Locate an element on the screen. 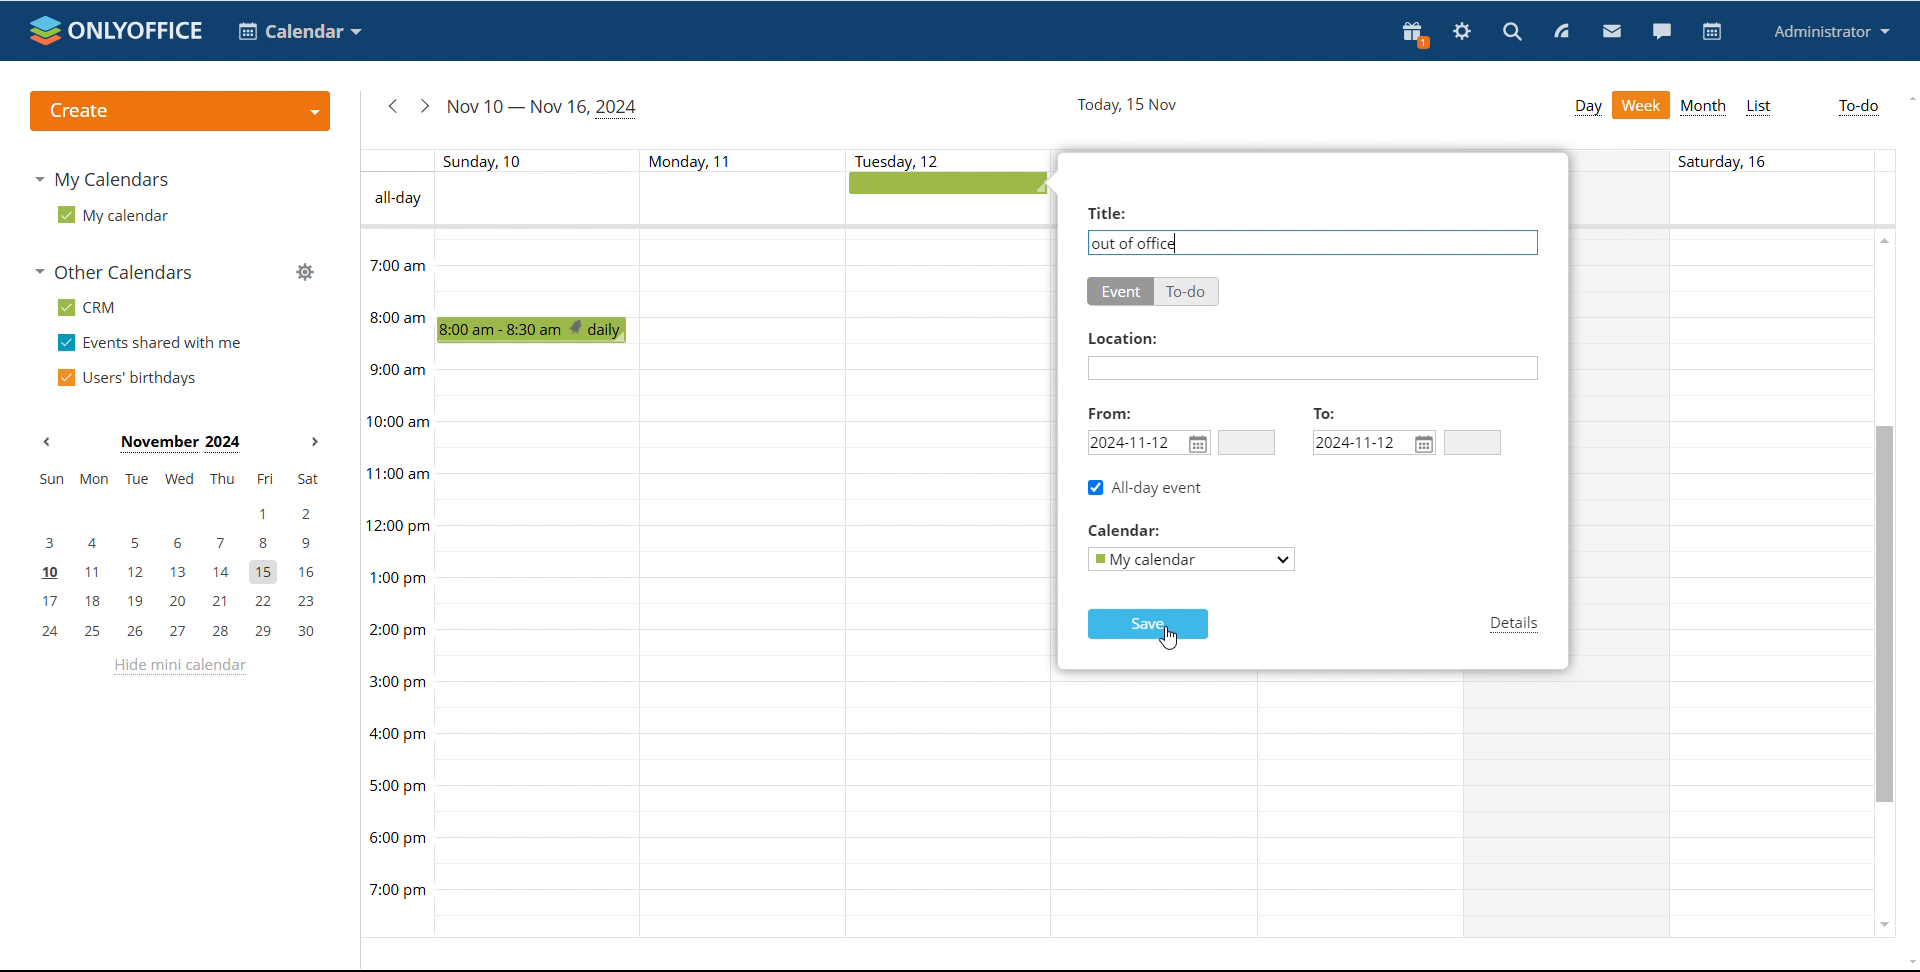 The height and width of the screenshot is (972, 1920). add location is located at coordinates (1312, 369).